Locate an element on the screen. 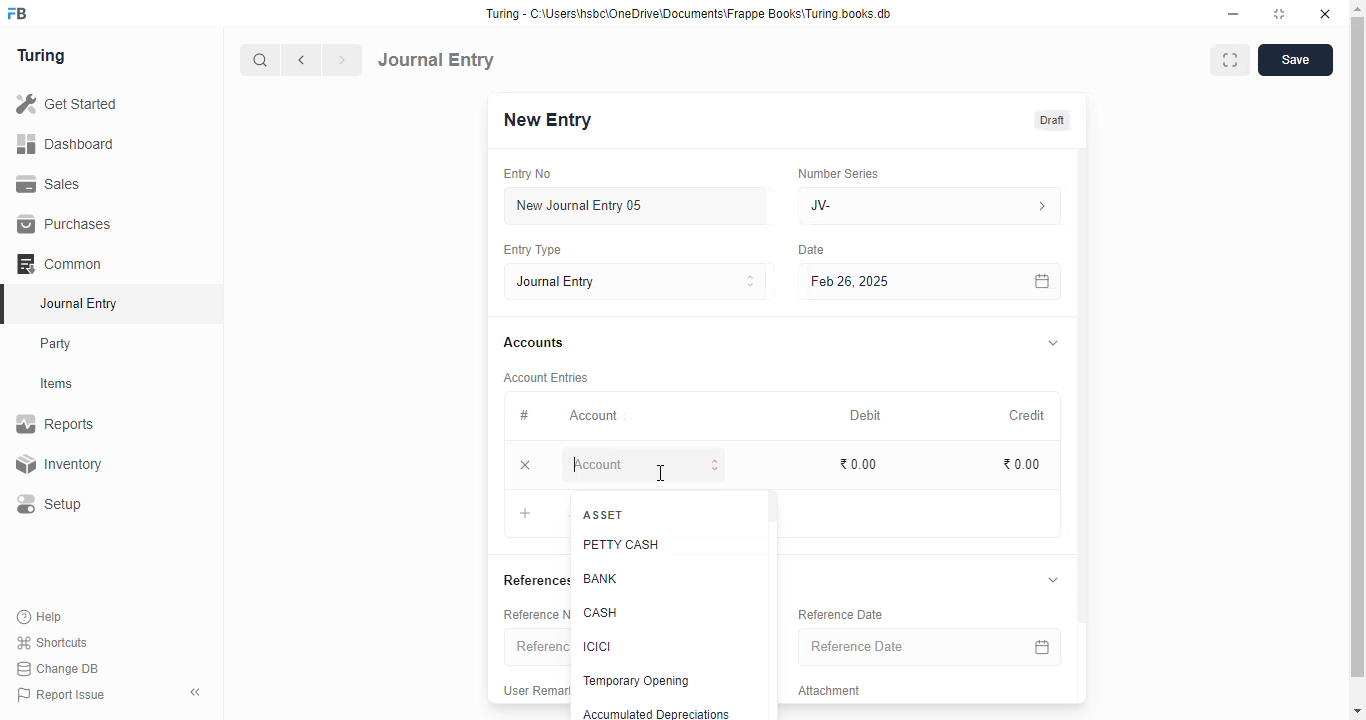 This screenshot has height=720, width=1366. # is located at coordinates (527, 417).